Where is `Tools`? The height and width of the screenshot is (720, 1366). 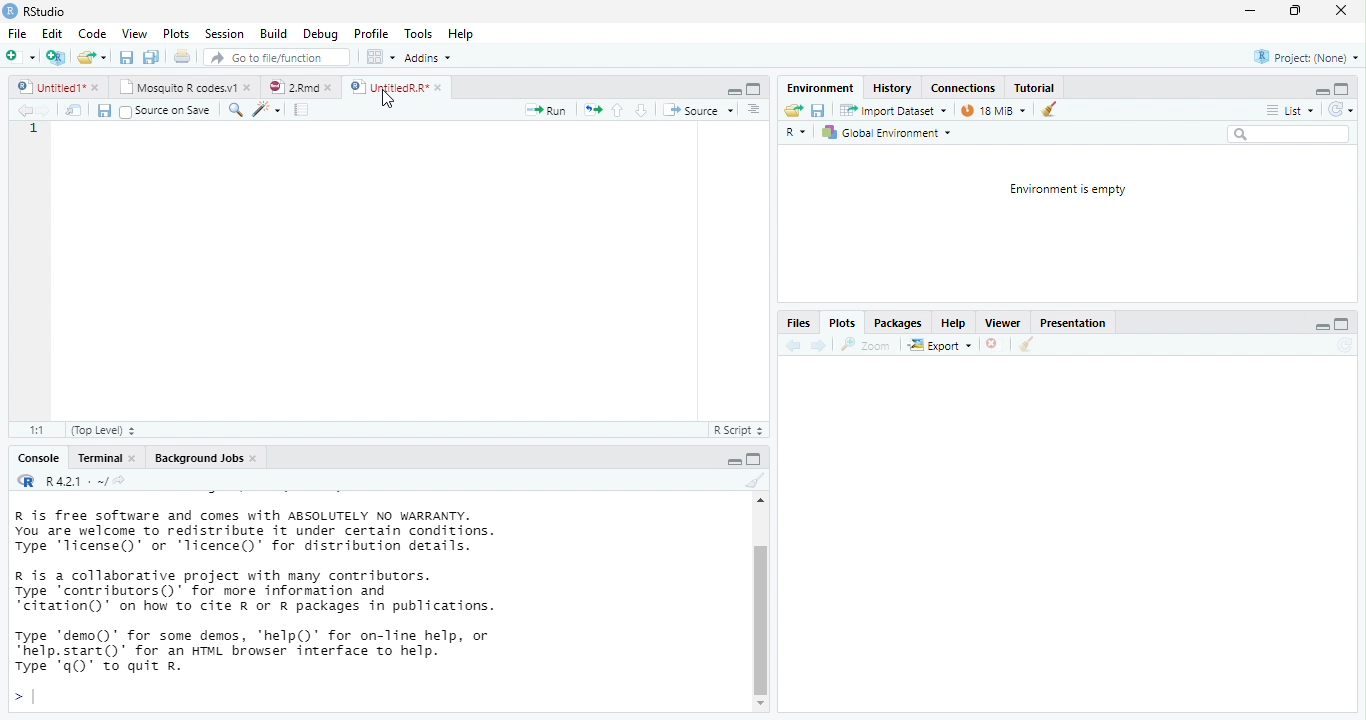 Tools is located at coordinates (419, 33).